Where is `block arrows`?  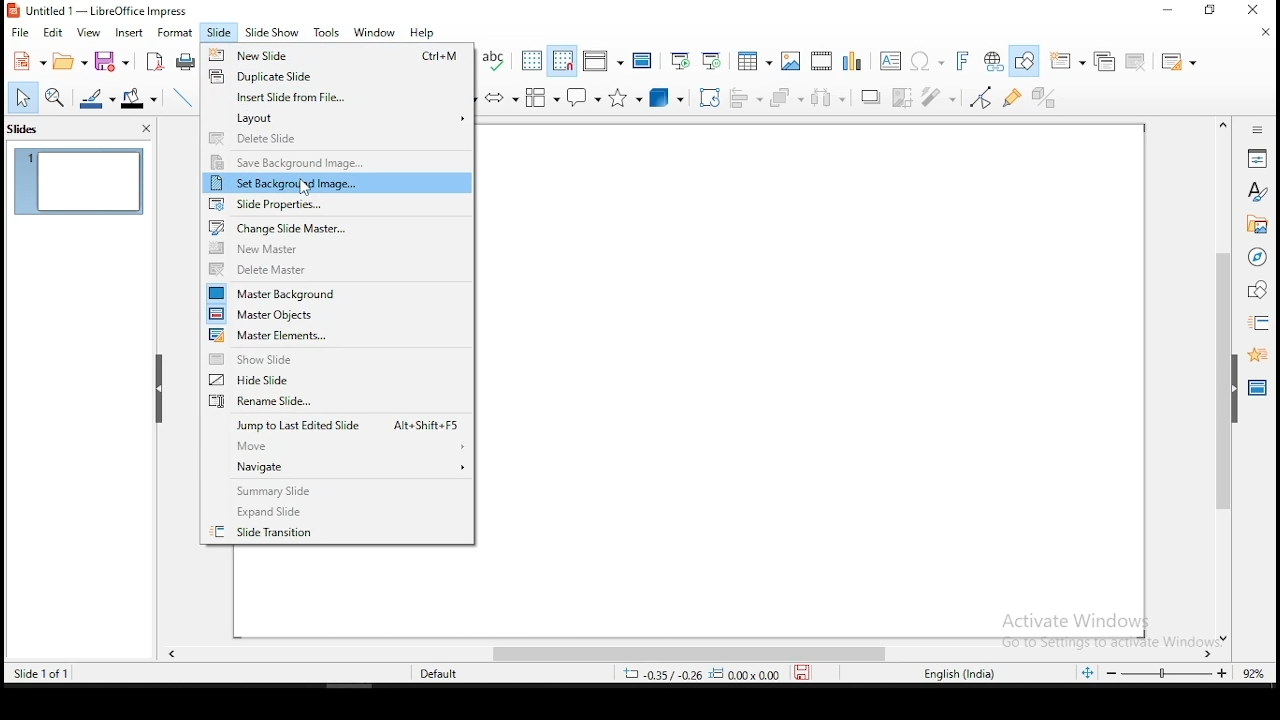
block arrows is located at coordinates (502, 97).